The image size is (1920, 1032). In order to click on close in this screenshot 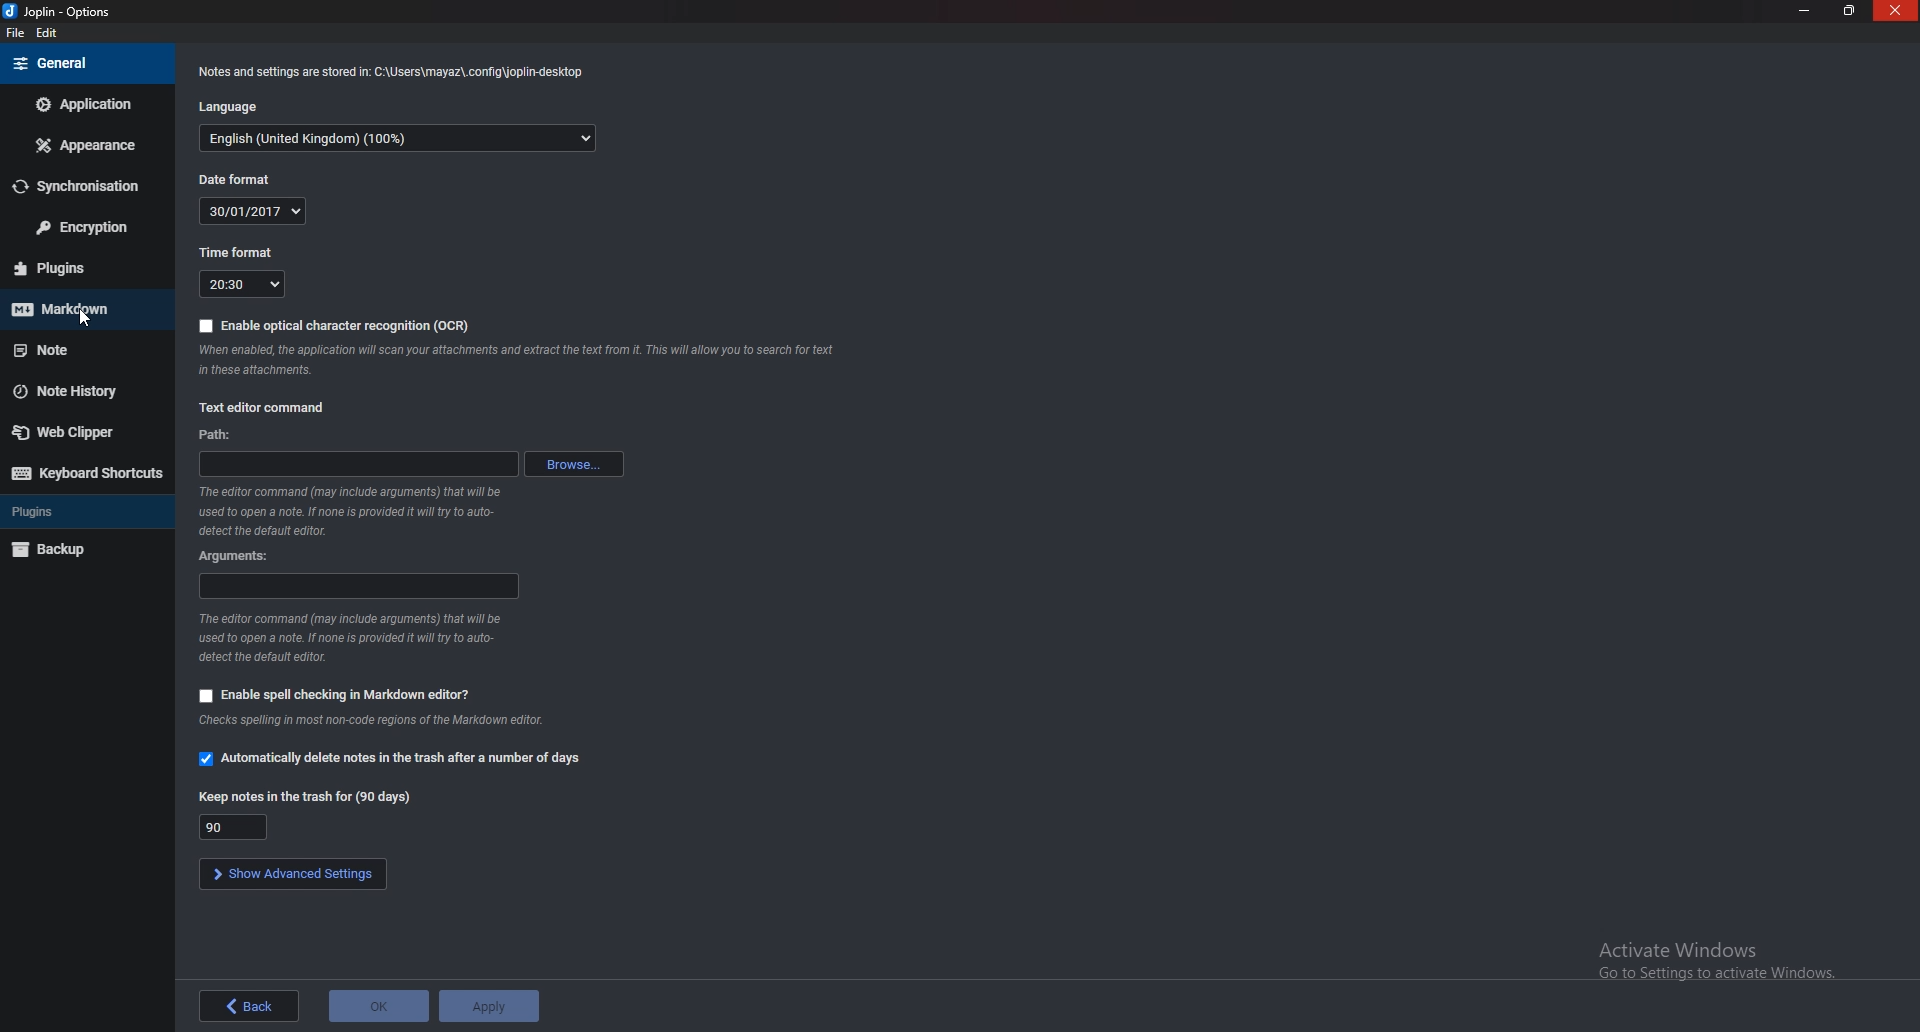, I will do `click(1895, 11)`.